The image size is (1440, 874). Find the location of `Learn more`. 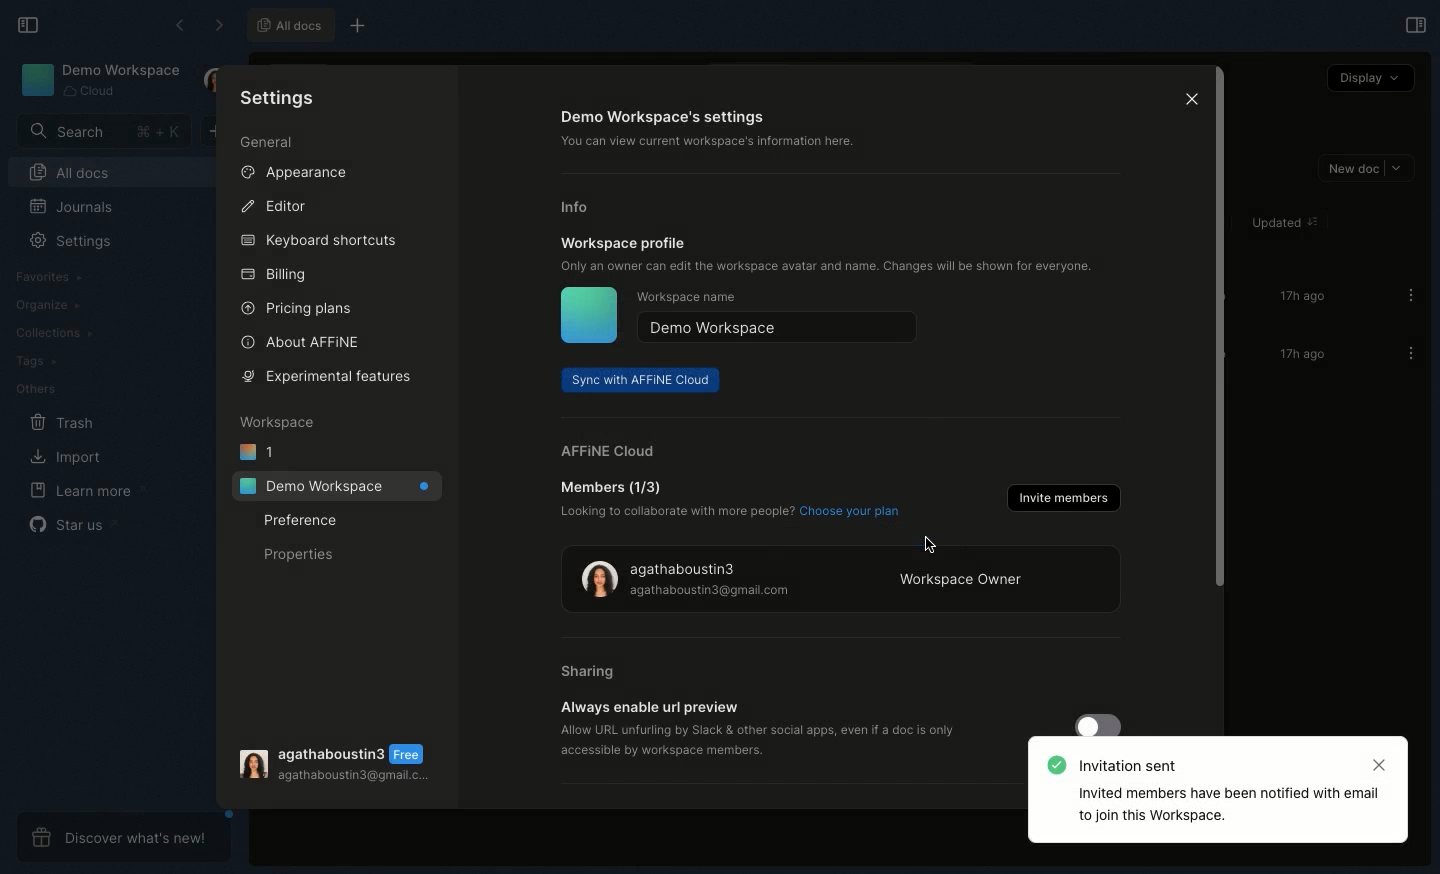

Learn more is located at coordinates (84, 492).